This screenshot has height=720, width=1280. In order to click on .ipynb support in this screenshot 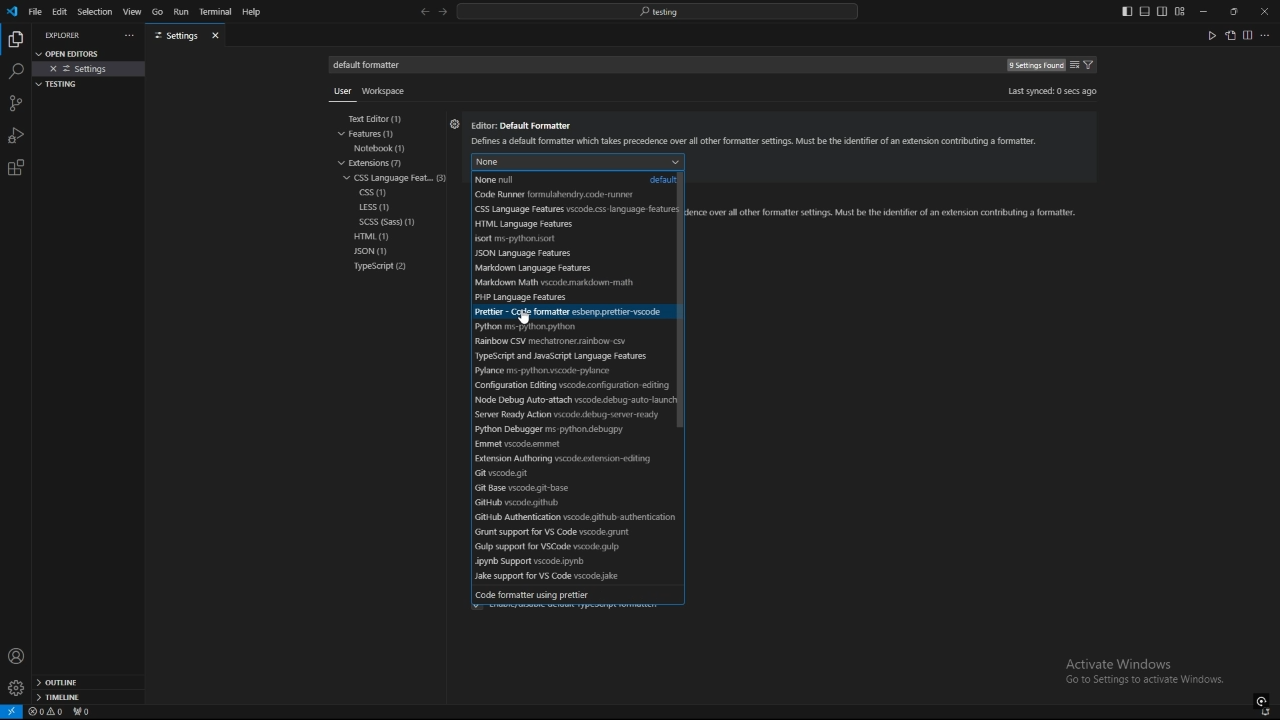, I will do `click(572, 562)`.